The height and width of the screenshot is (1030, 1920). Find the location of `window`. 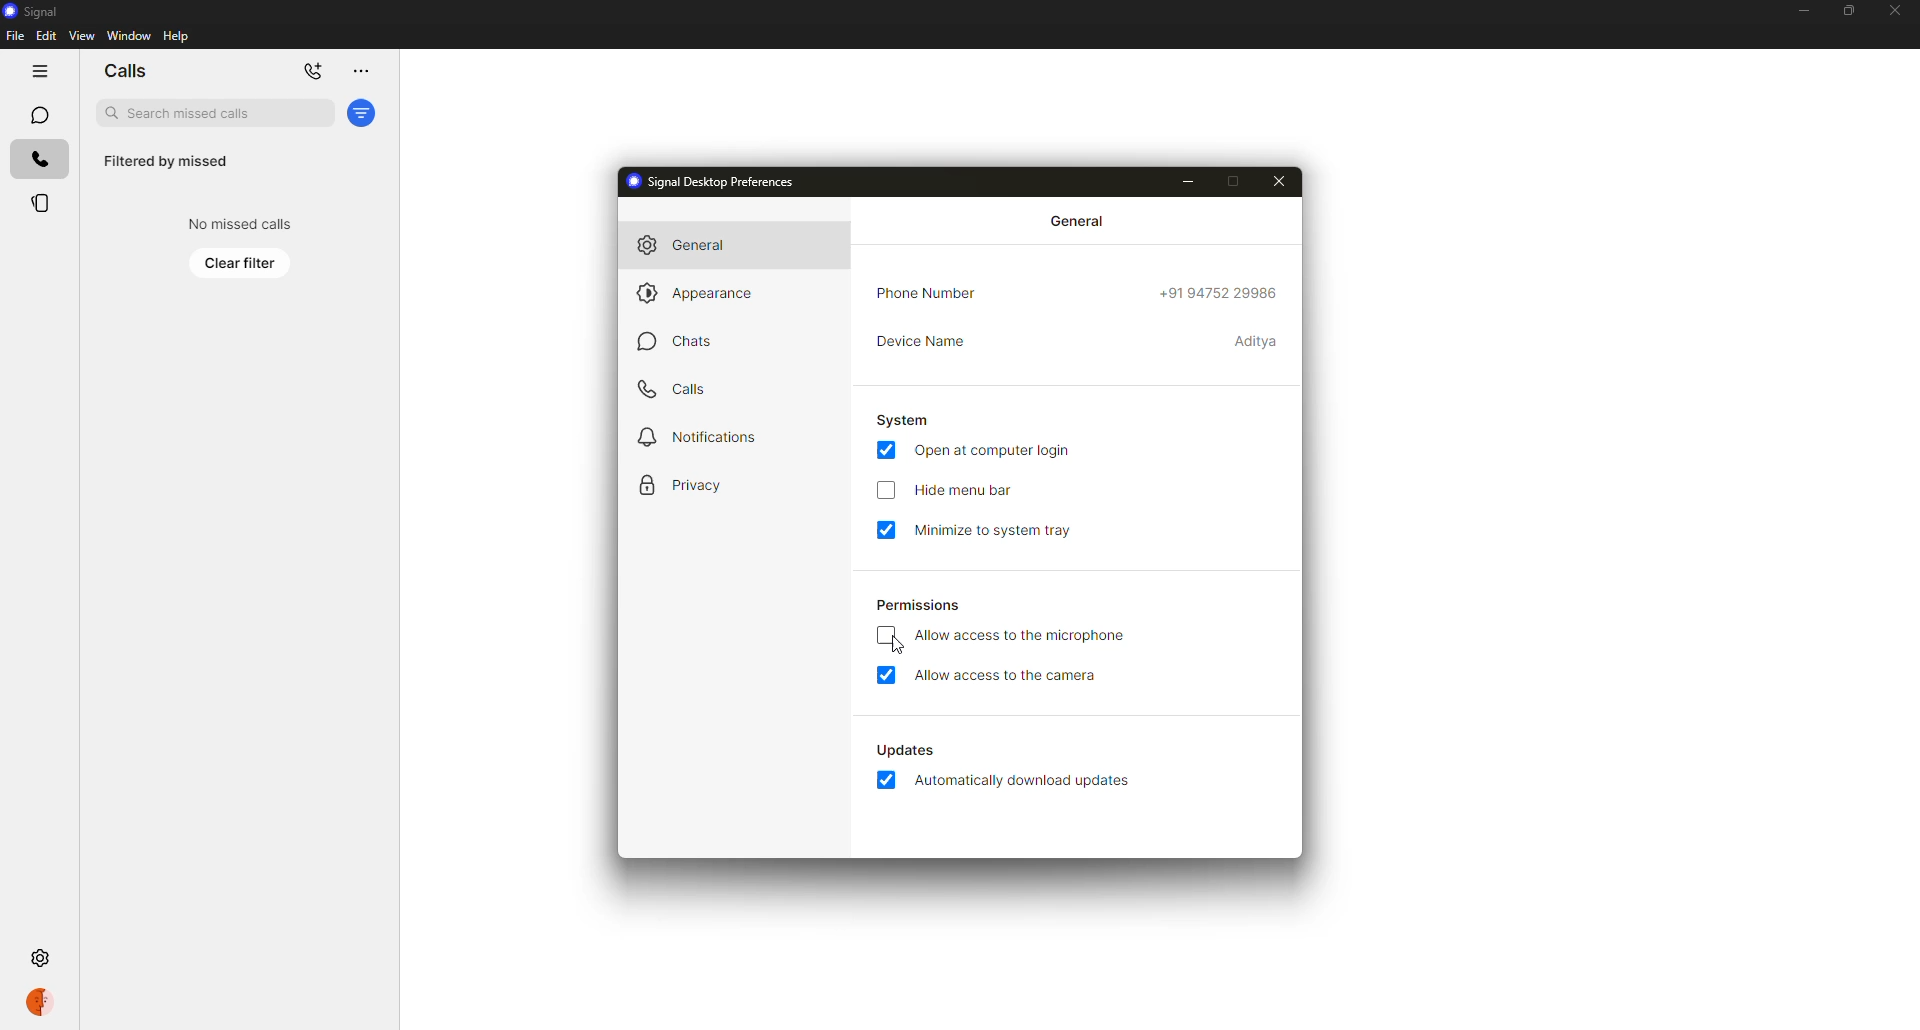

window is located at coordinates (129, 35).